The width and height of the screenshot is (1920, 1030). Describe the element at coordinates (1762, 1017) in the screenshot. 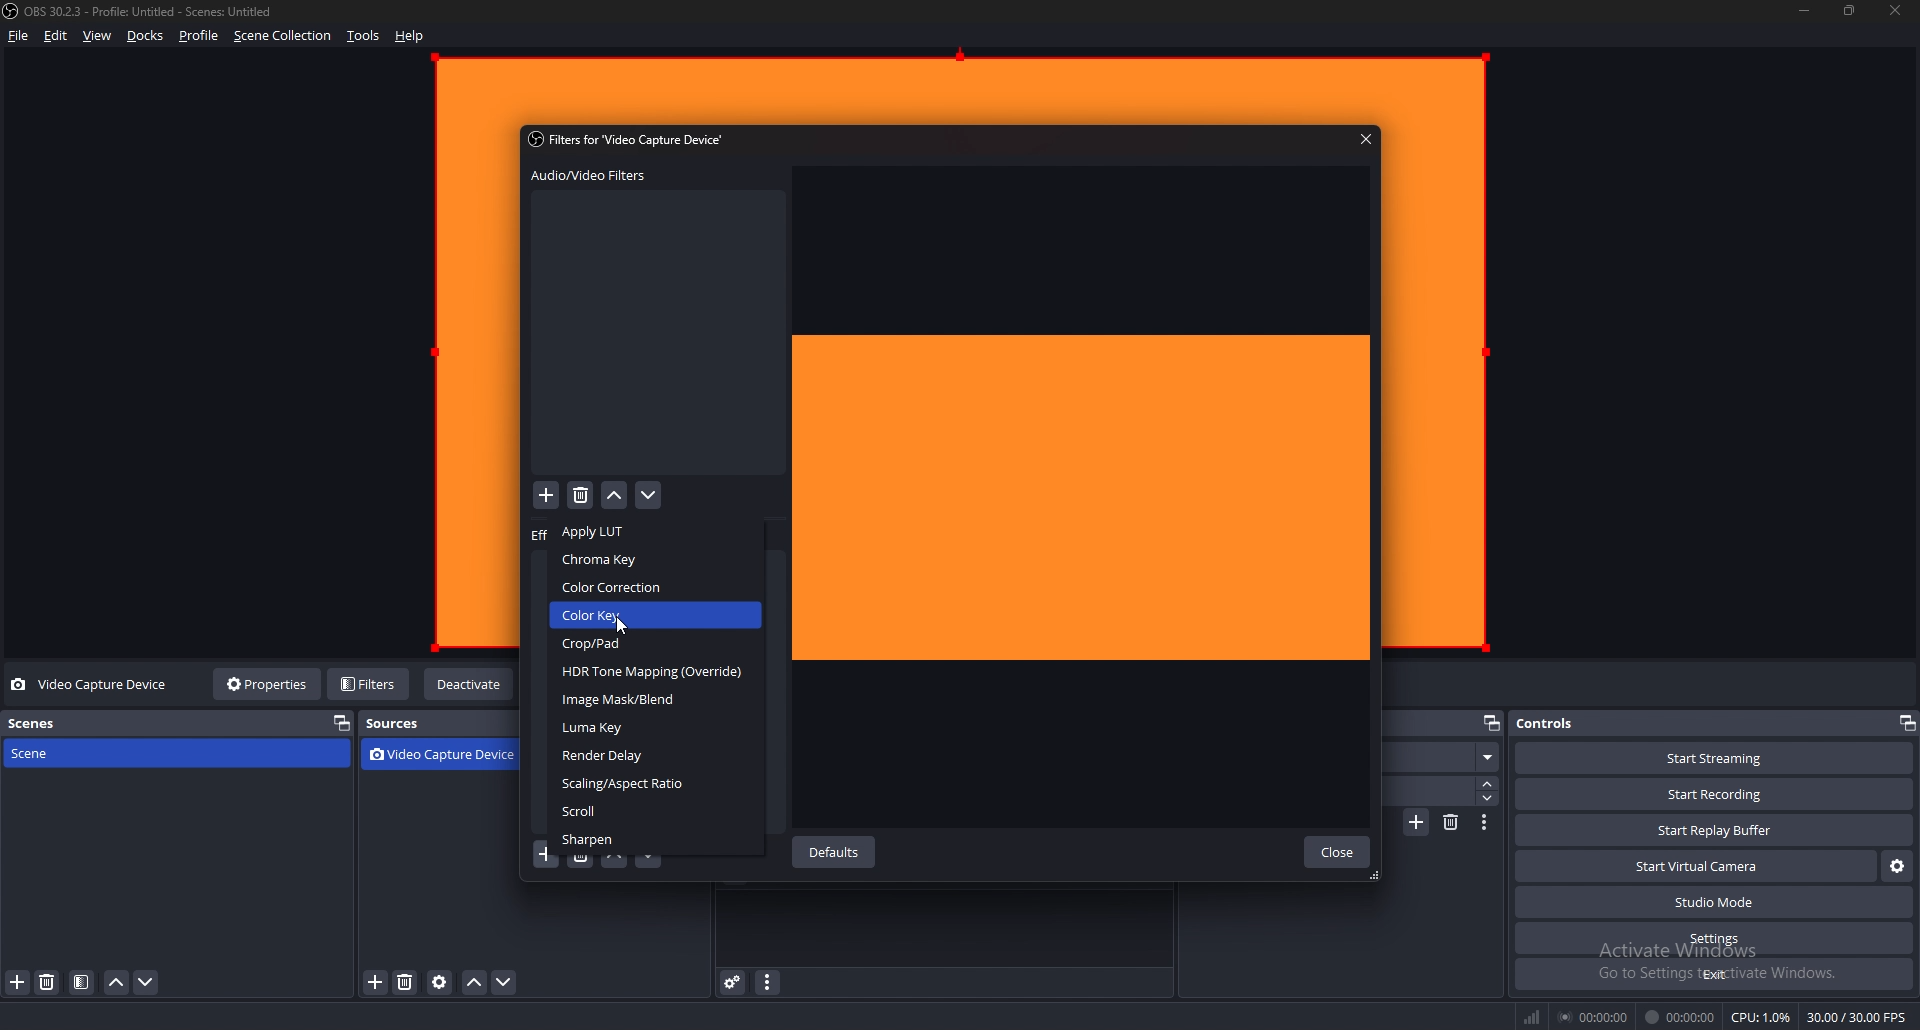

I see `CPU: 1.2%` at that location.